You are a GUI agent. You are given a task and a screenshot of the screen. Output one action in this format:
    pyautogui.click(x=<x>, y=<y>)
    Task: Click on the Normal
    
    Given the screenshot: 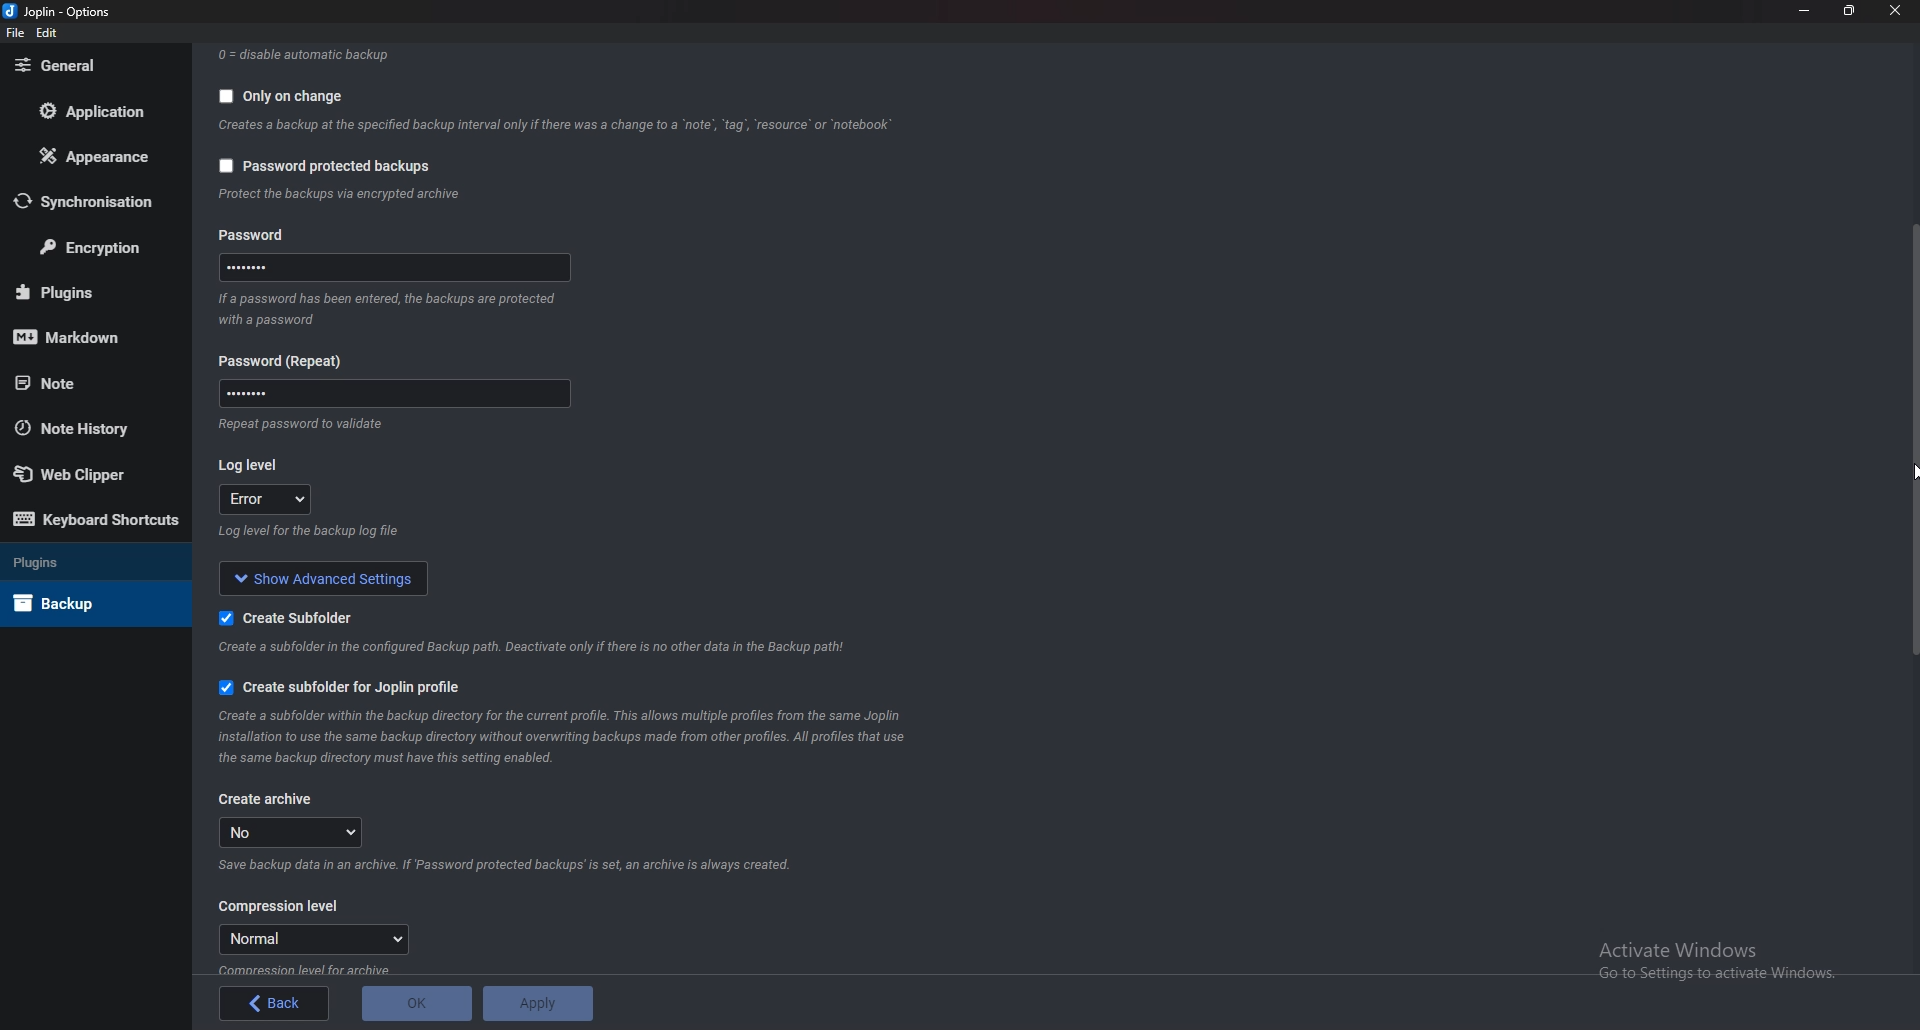 What is the action you would take?
    pyautogui.click(x=313, y=940)
    